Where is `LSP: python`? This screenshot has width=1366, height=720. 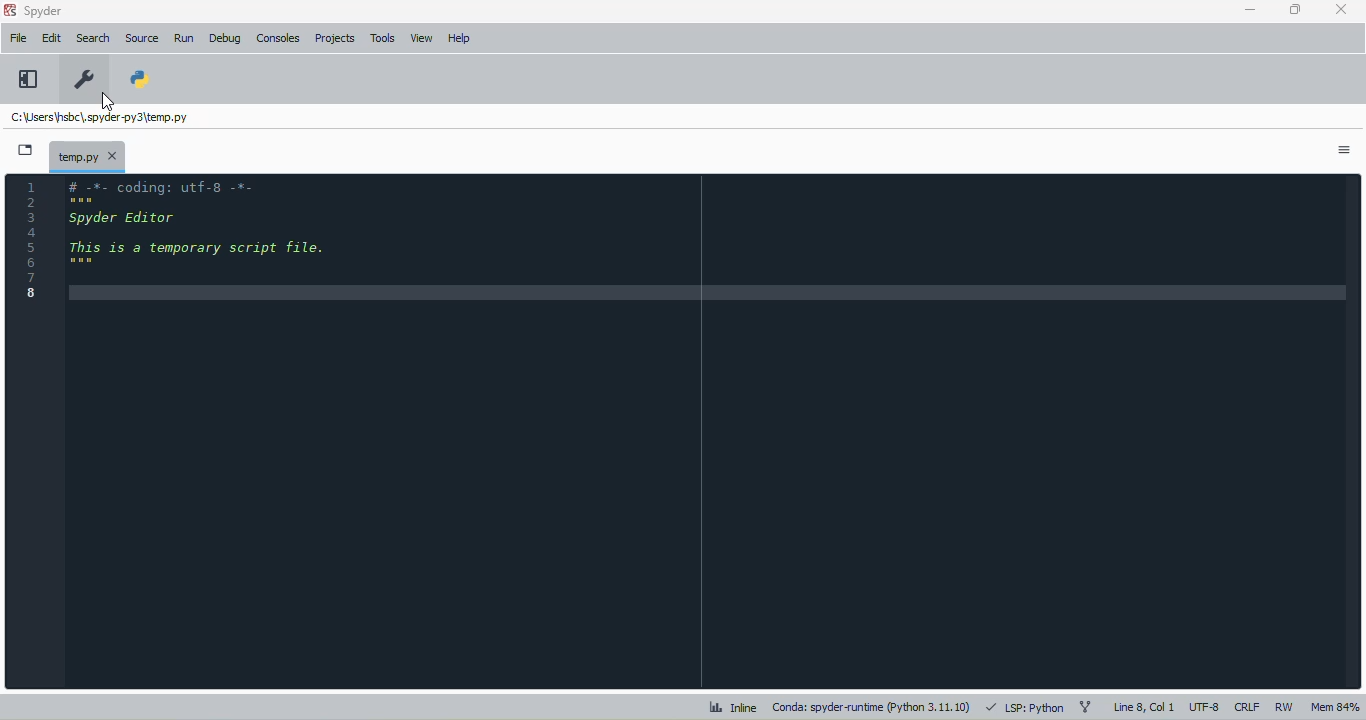 LSP: python is located at coordinates (1025, 707).